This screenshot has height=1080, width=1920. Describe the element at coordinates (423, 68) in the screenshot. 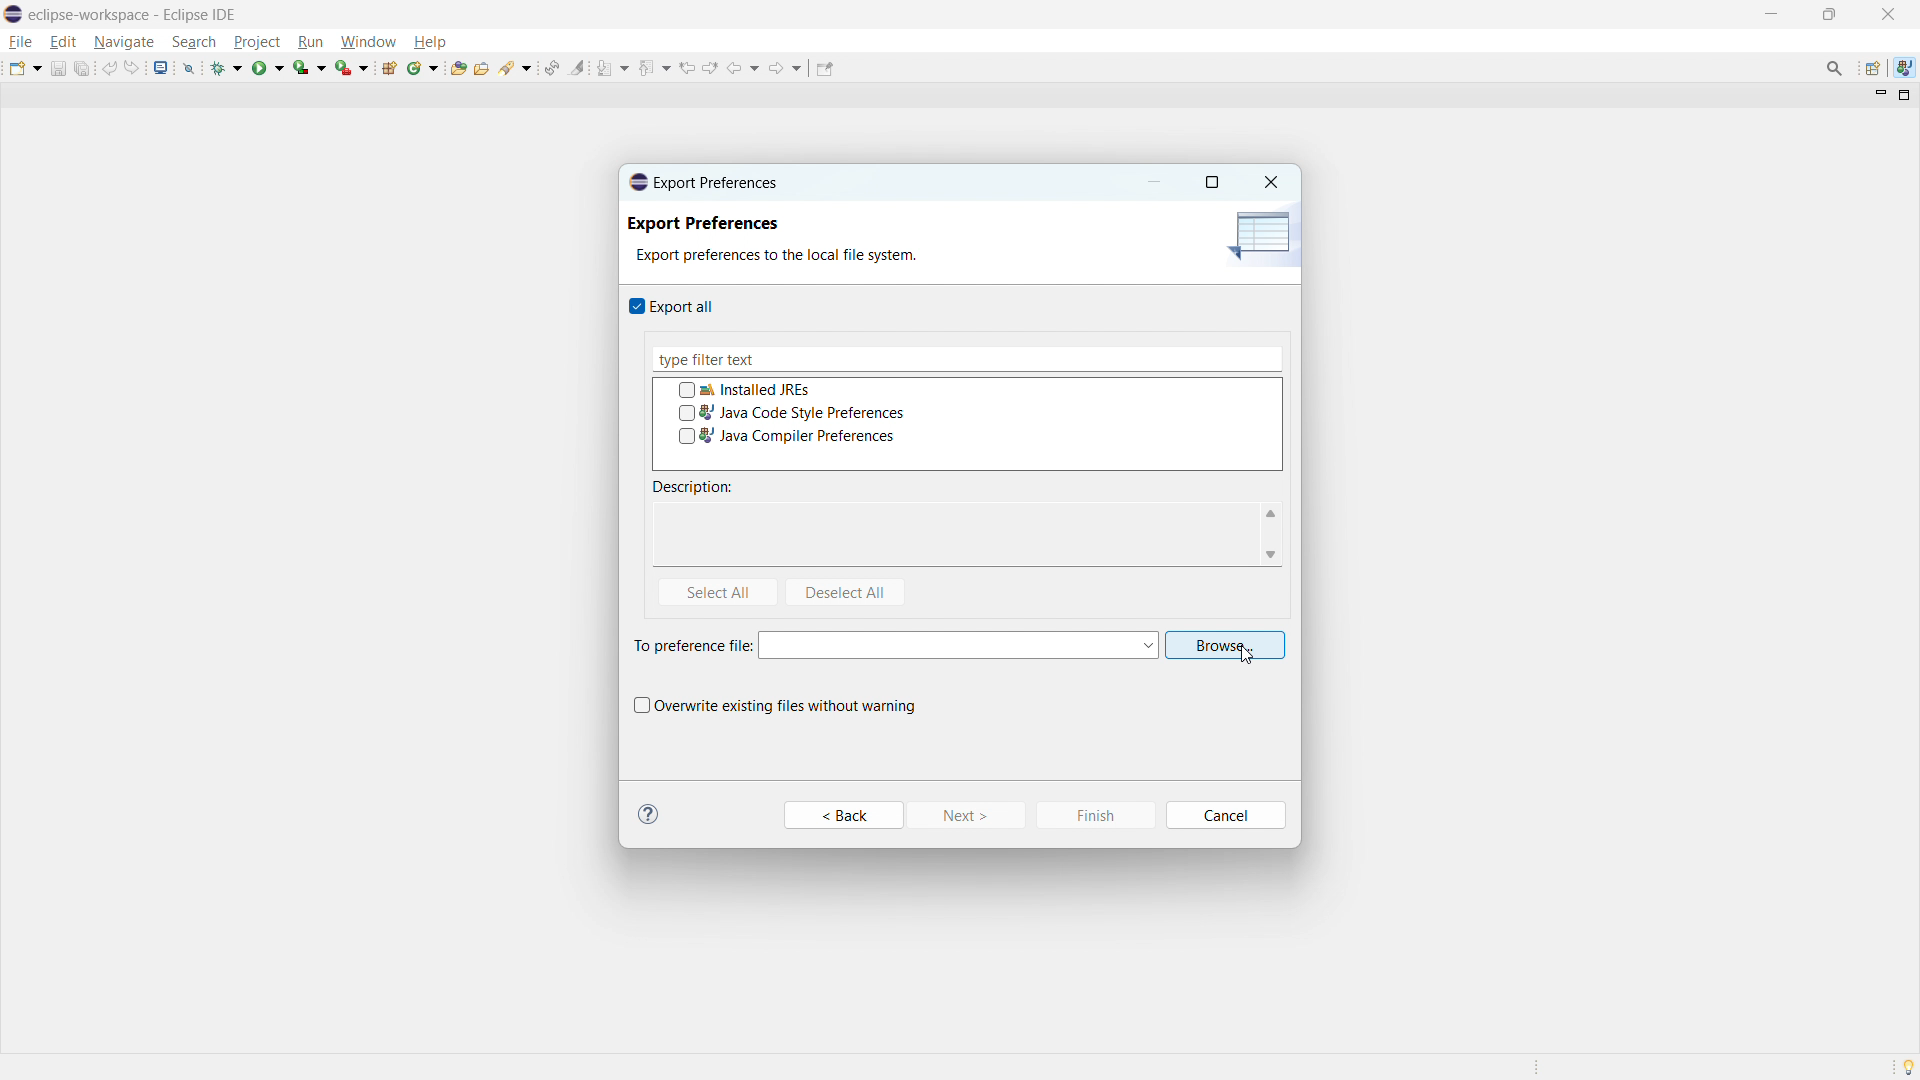

I see `new java class` at that location.